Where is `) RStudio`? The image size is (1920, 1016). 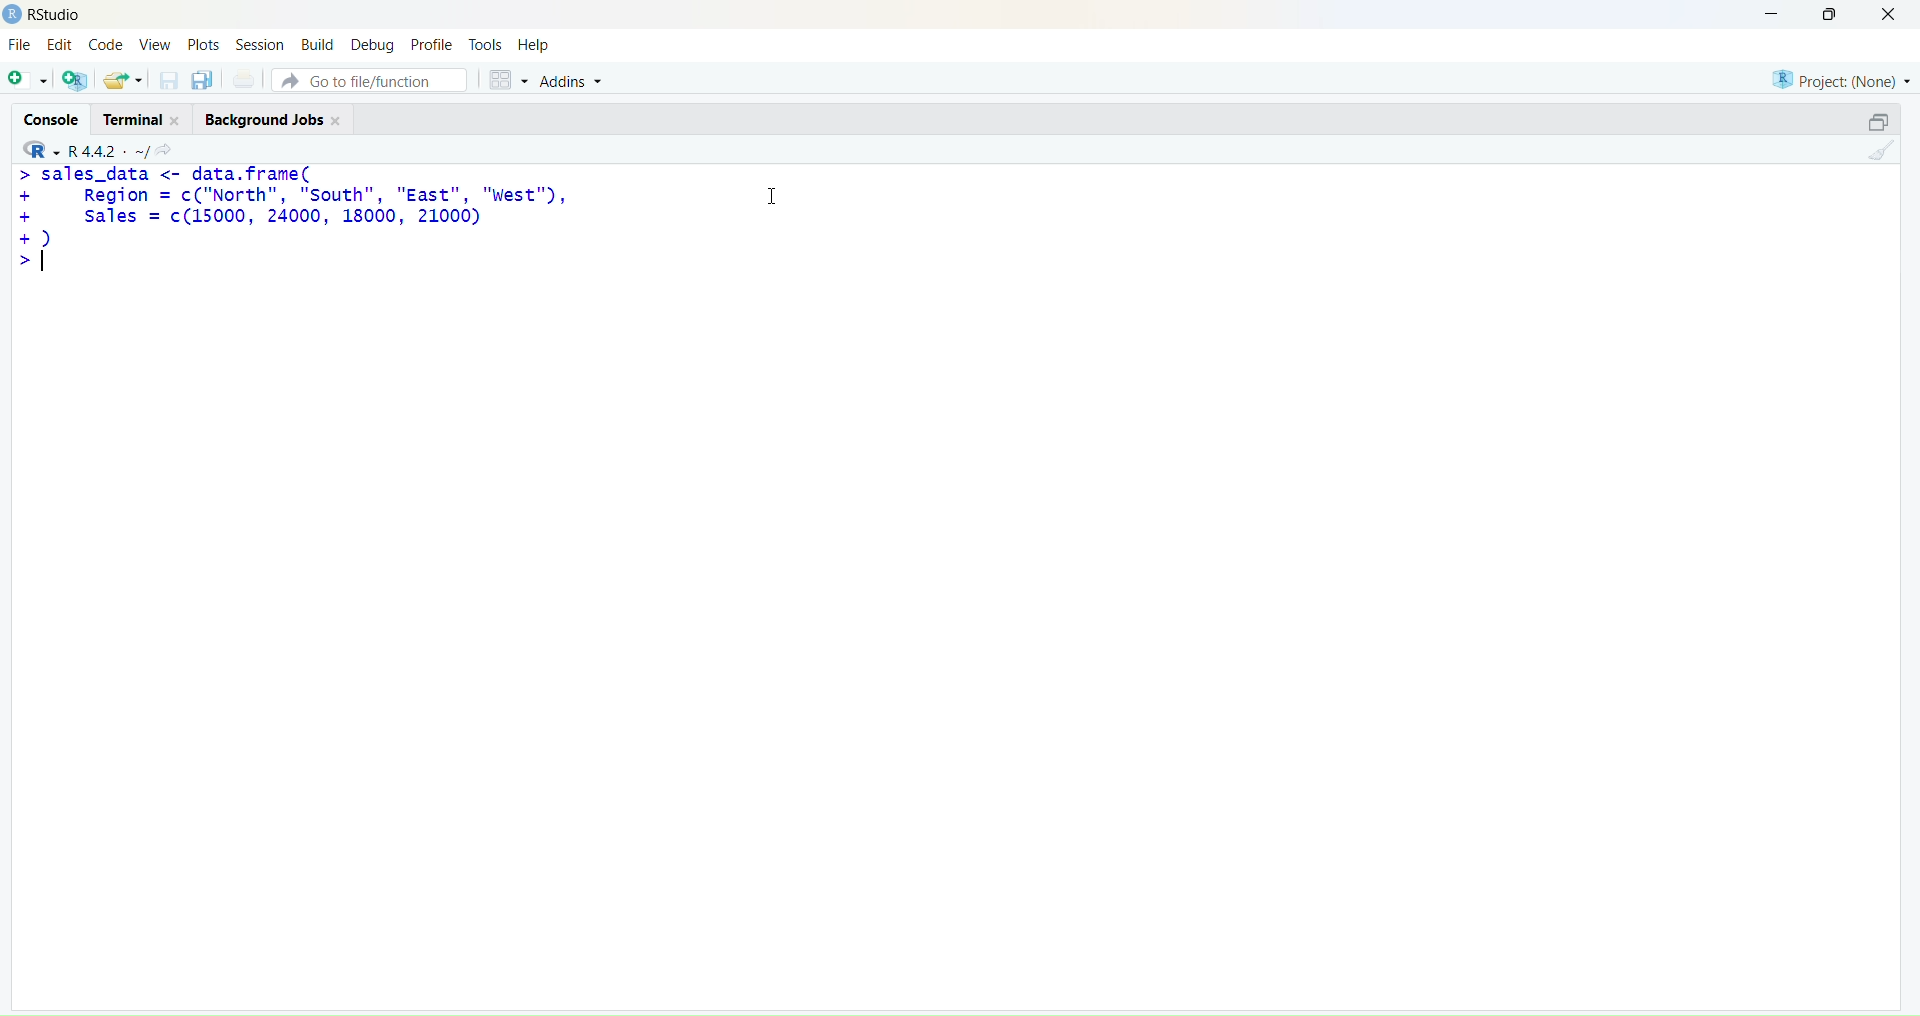
) RStudio is located at coordinates (51, 12).